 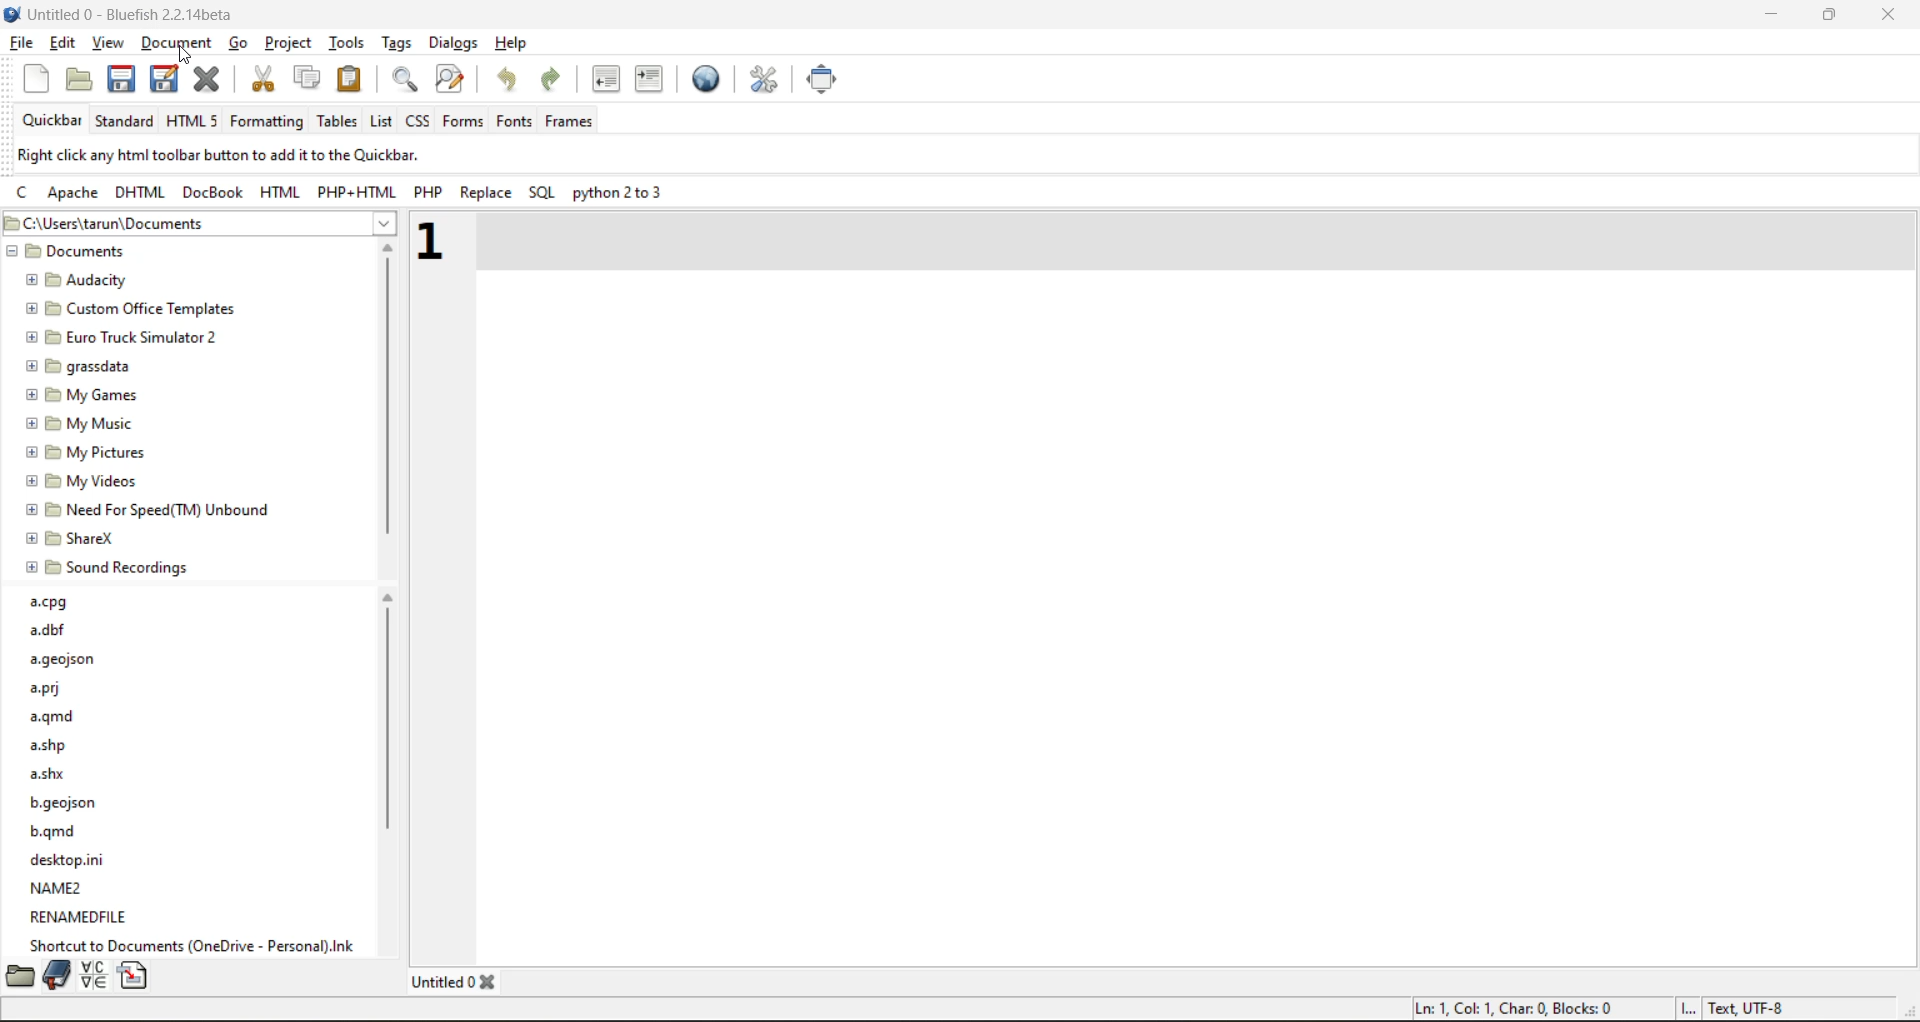 What do you see at coordinates (570, 120) in the screenshot?
I see `frames` at bounding box center [570, 120].